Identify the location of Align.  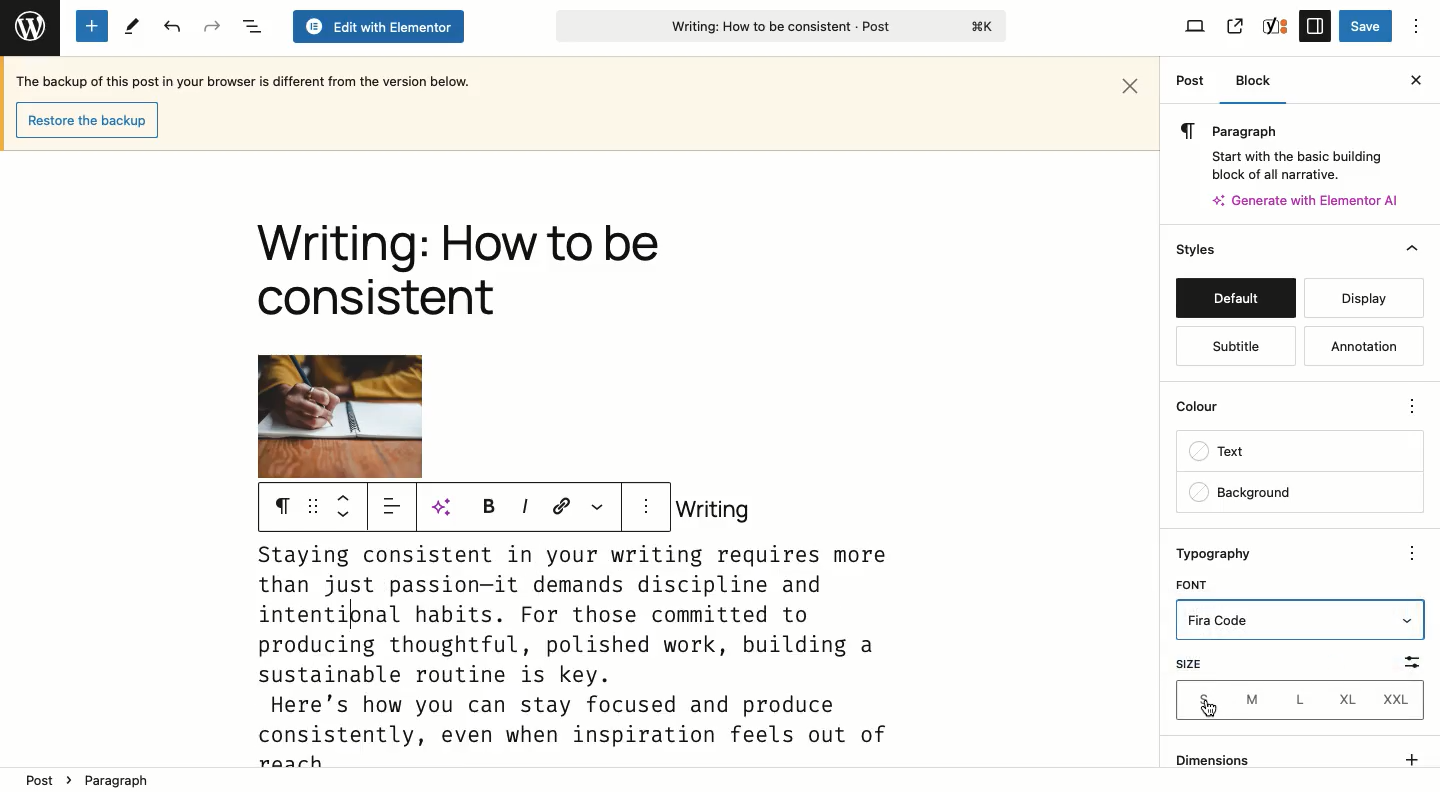
(395, 510).